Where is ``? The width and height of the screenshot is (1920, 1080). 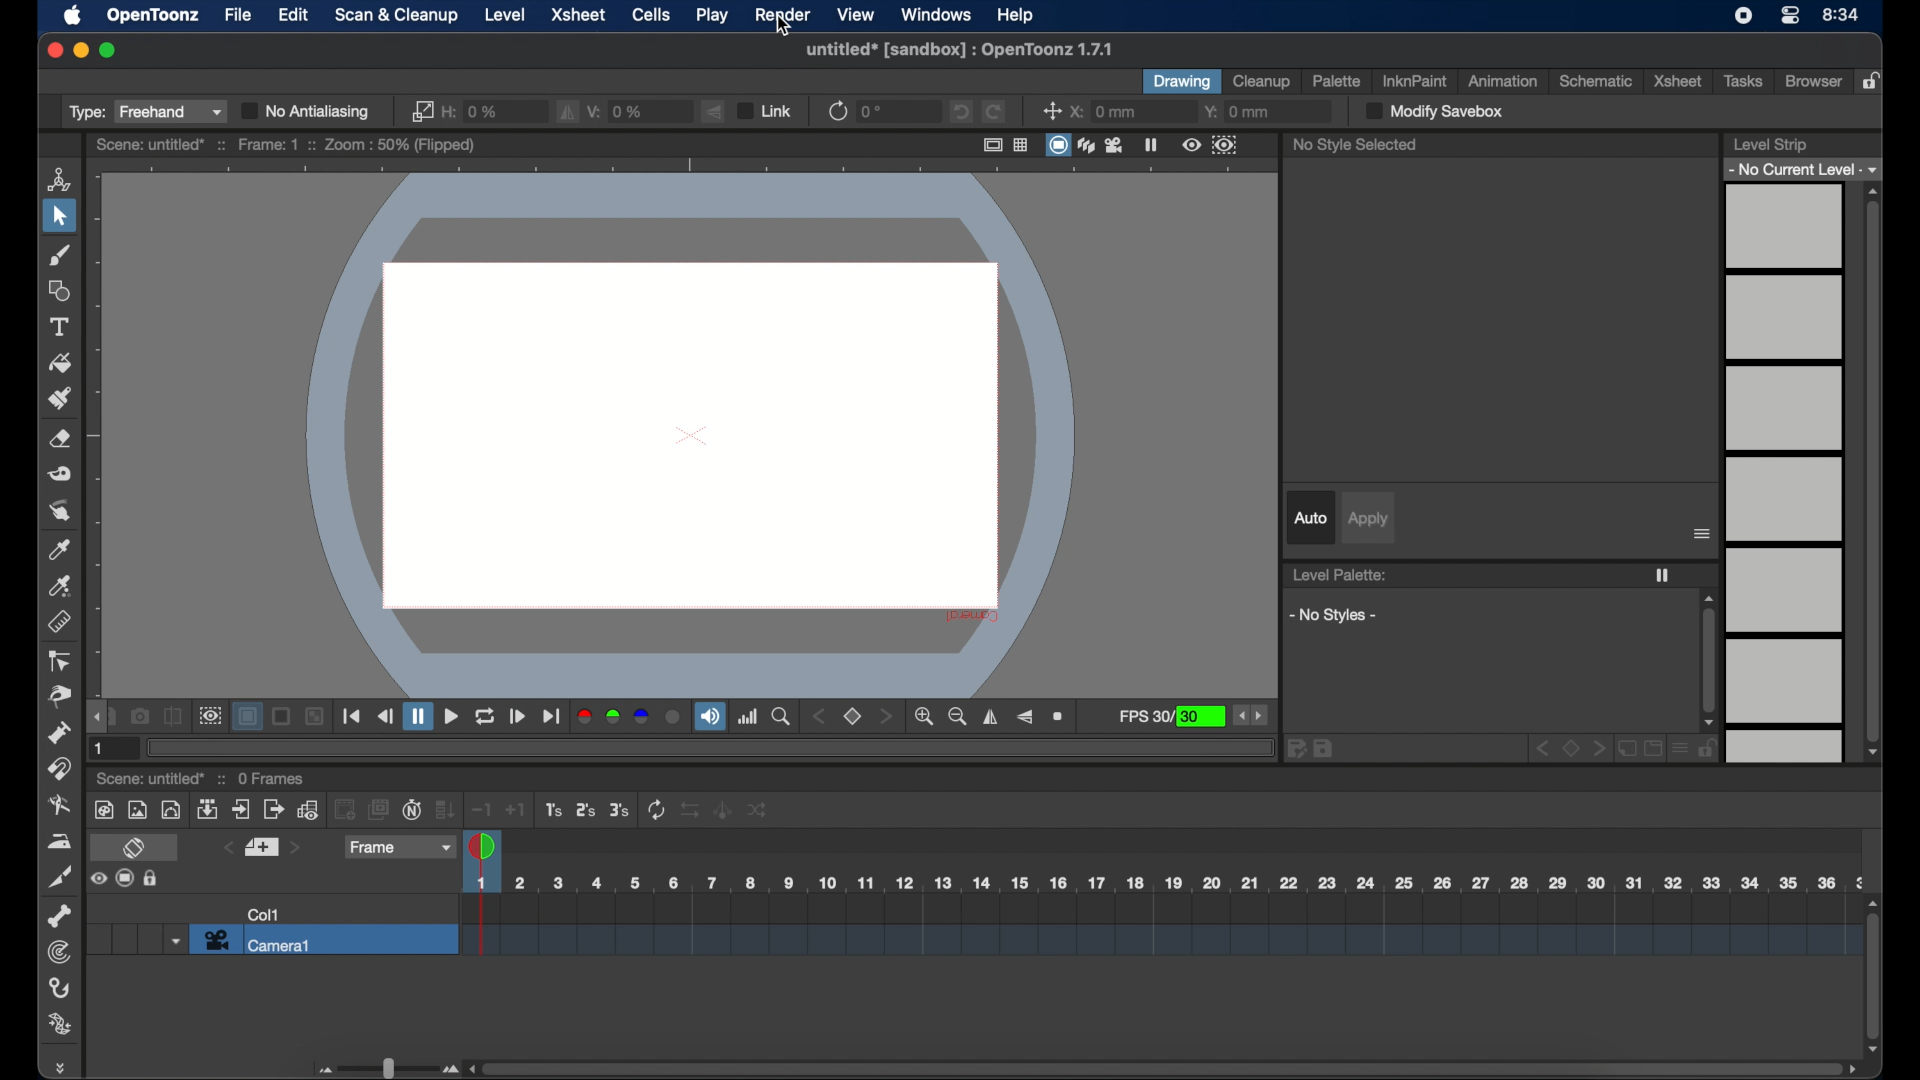  is located at coordinates (413, 810).